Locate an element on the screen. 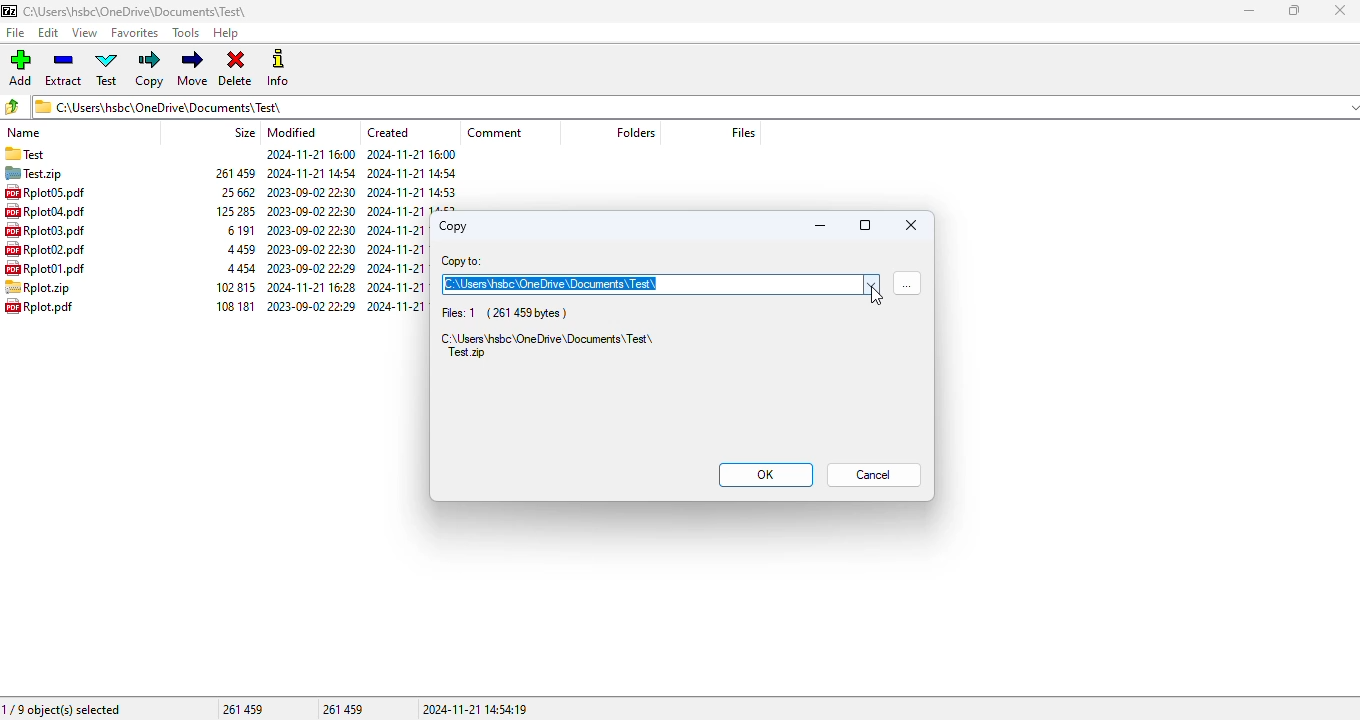 The image size is (1360, 720). copy is located at coordinates (453, 227).